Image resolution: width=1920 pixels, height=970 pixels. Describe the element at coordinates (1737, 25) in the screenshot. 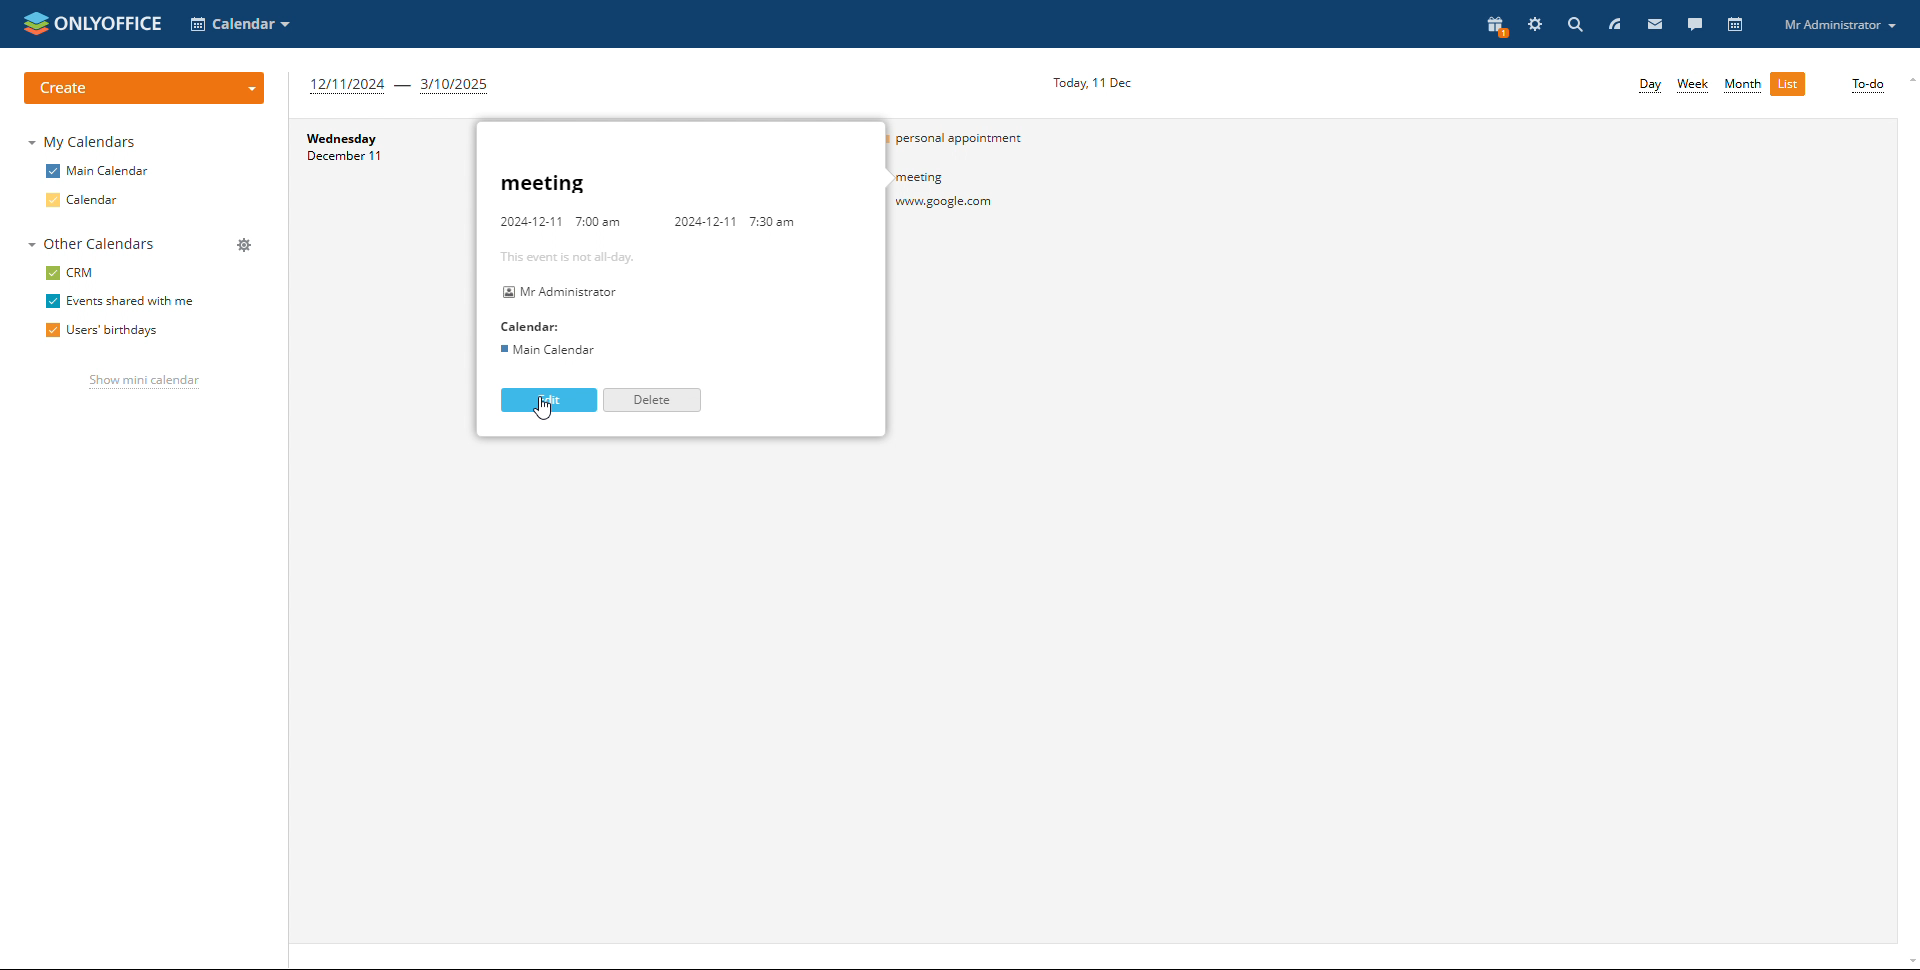

I see `calendar` at that location.